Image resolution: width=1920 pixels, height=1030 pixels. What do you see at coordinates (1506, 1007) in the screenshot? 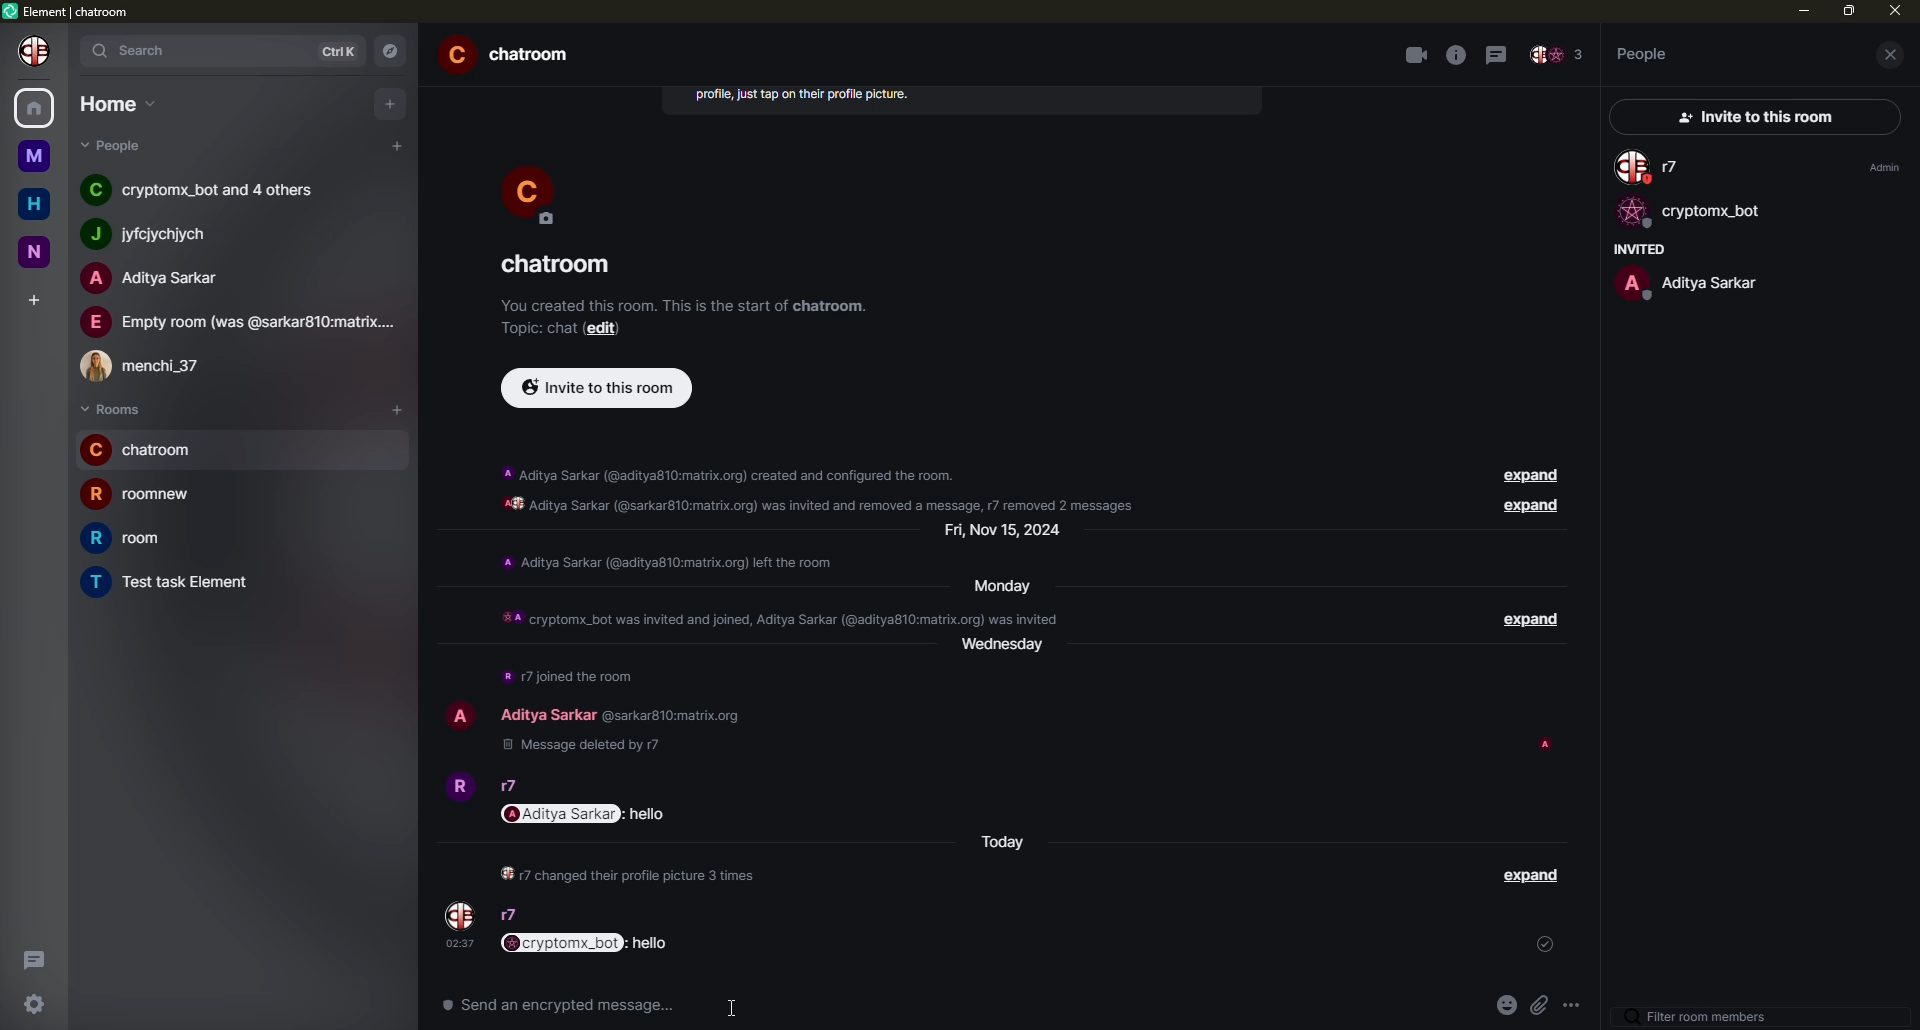
I see `attach` at bounding box center [1506, 1007].